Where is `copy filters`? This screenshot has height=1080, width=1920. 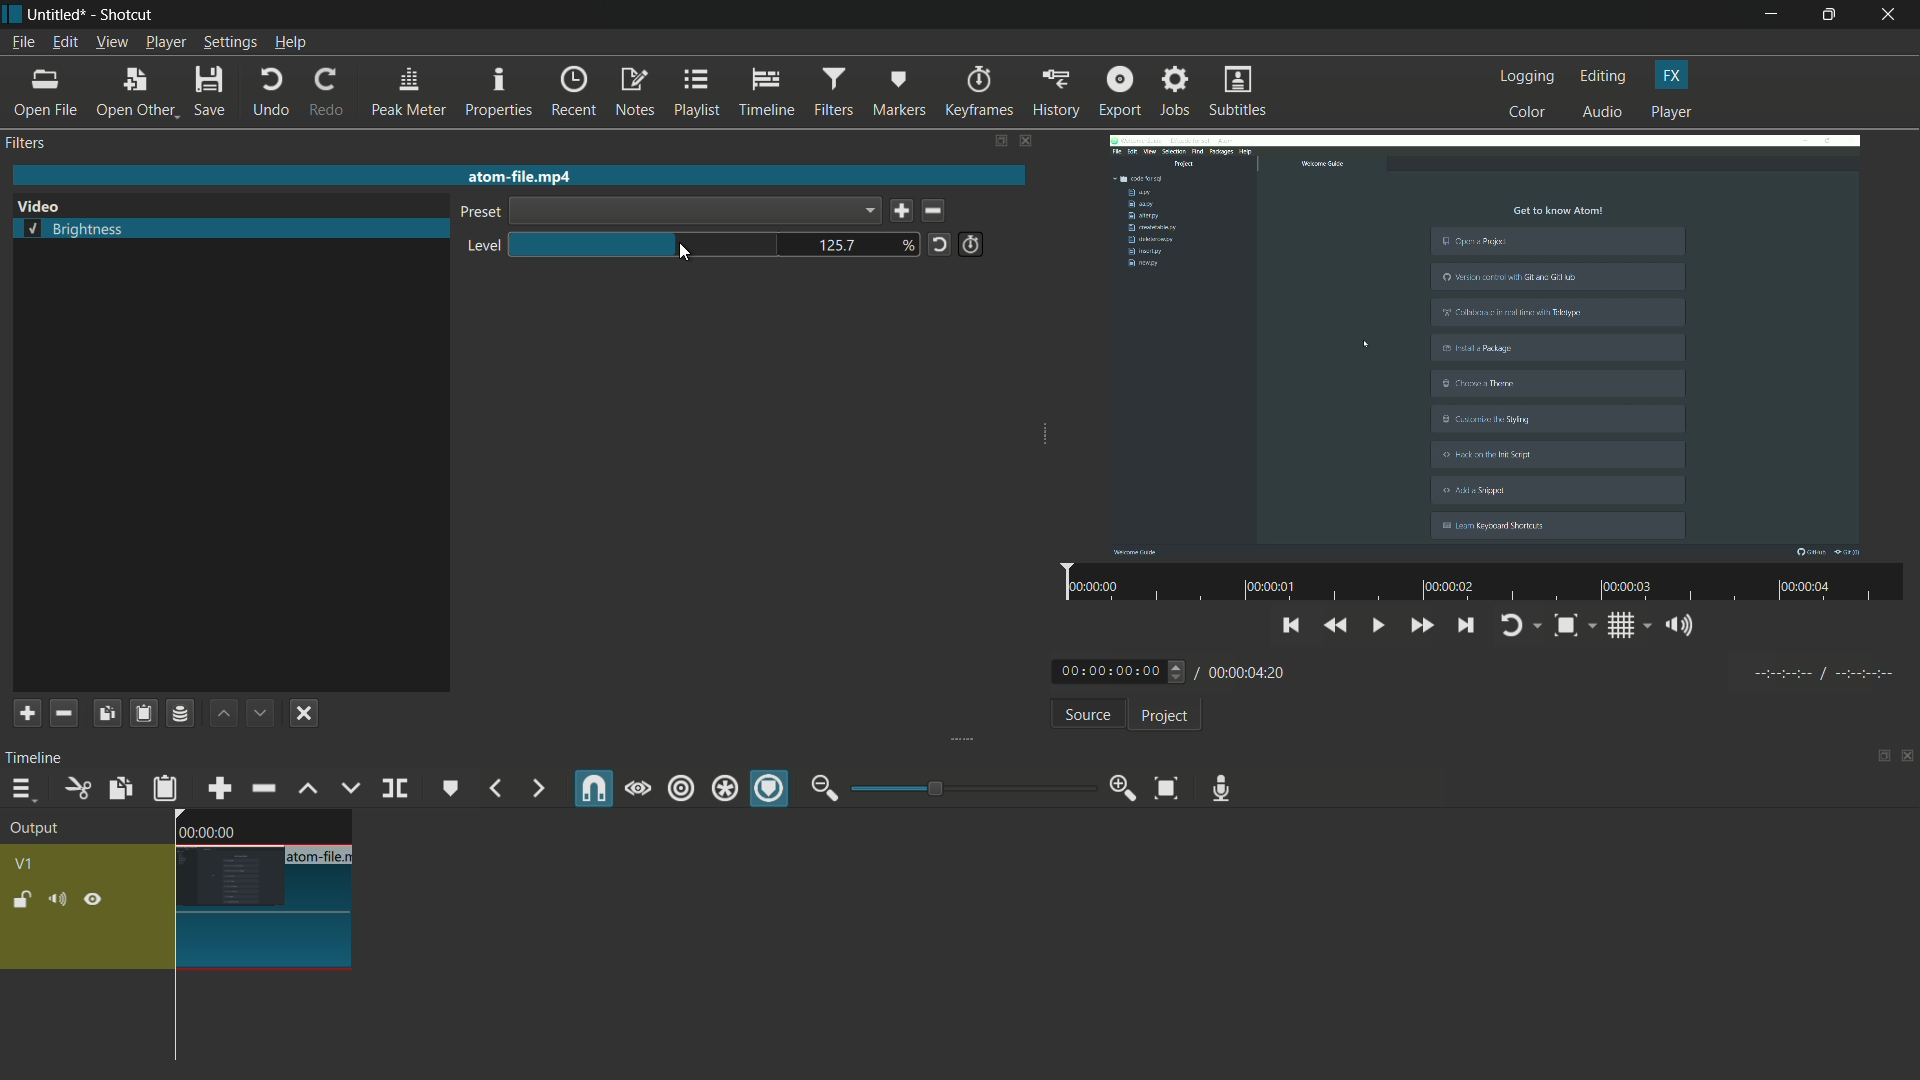
copy filters is located at coordinates (105, 713).